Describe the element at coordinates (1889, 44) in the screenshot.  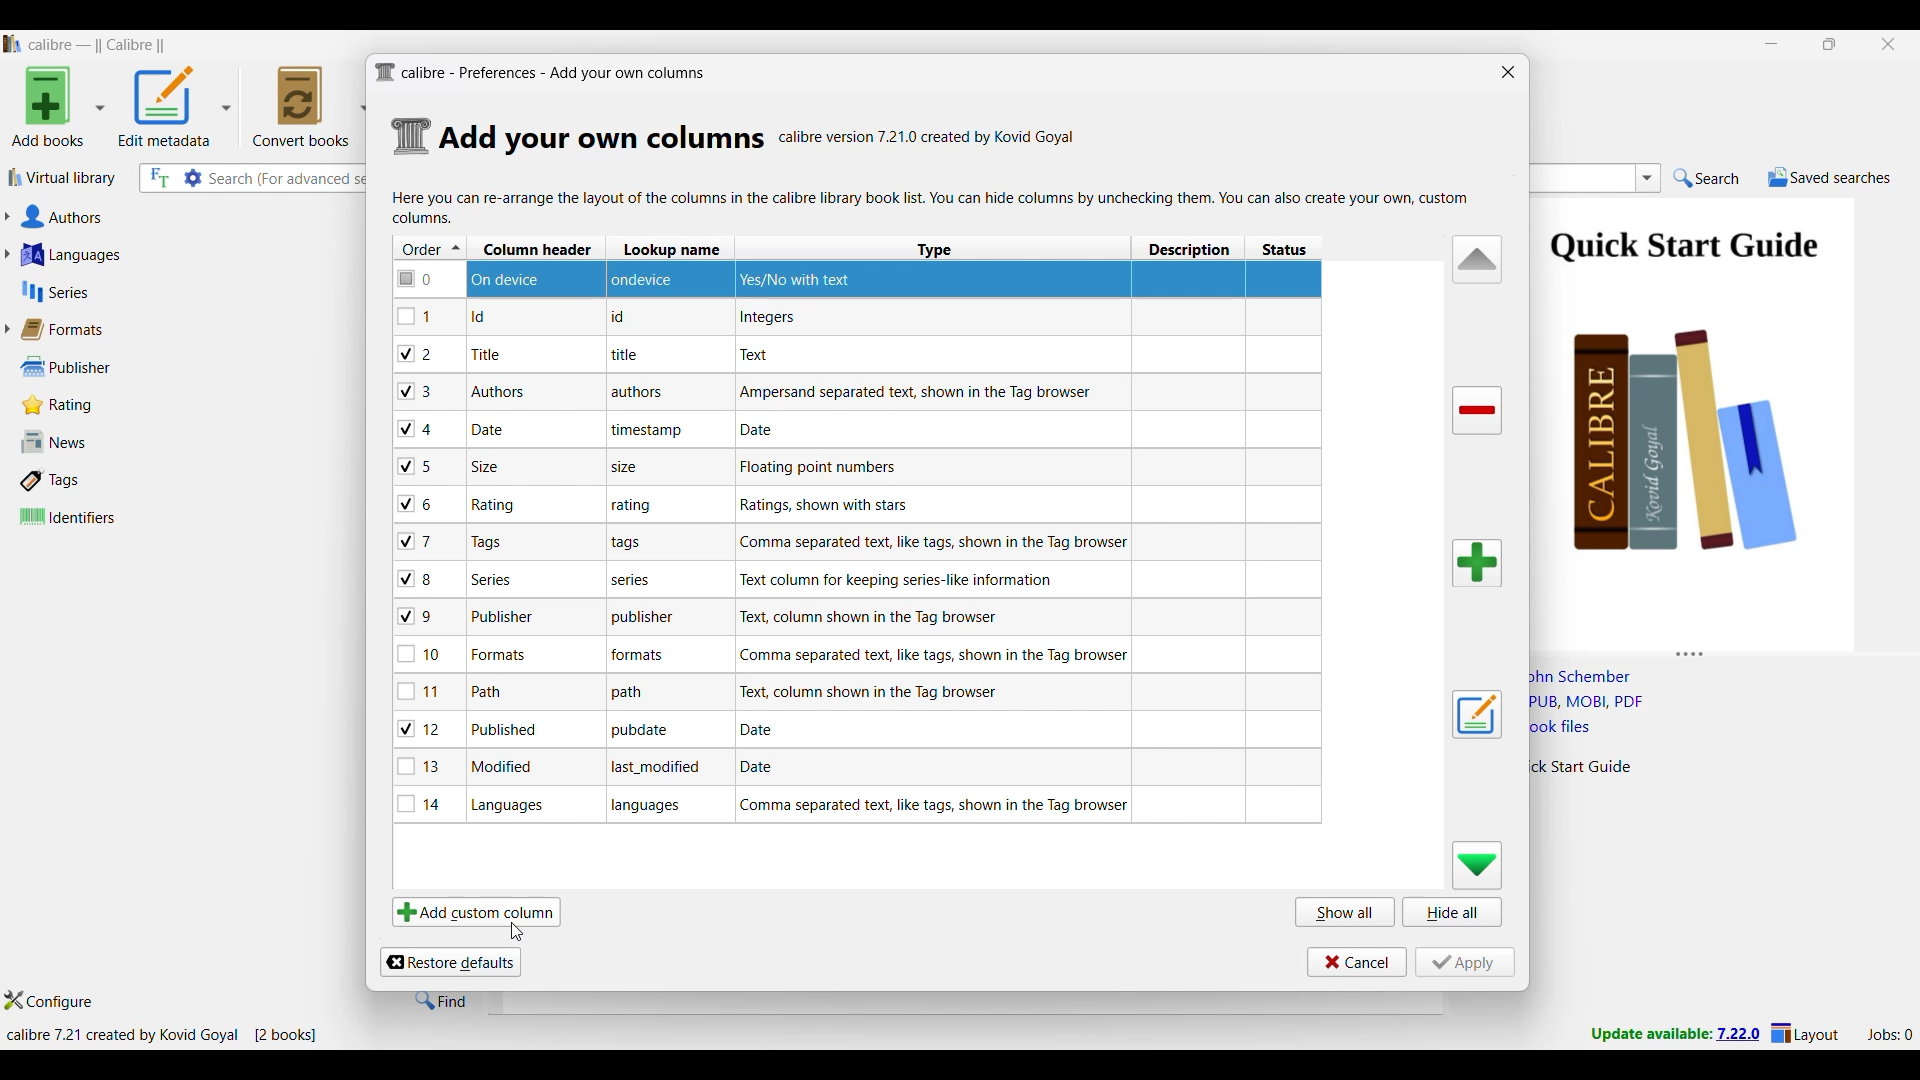
I see `Close interface` at that location.